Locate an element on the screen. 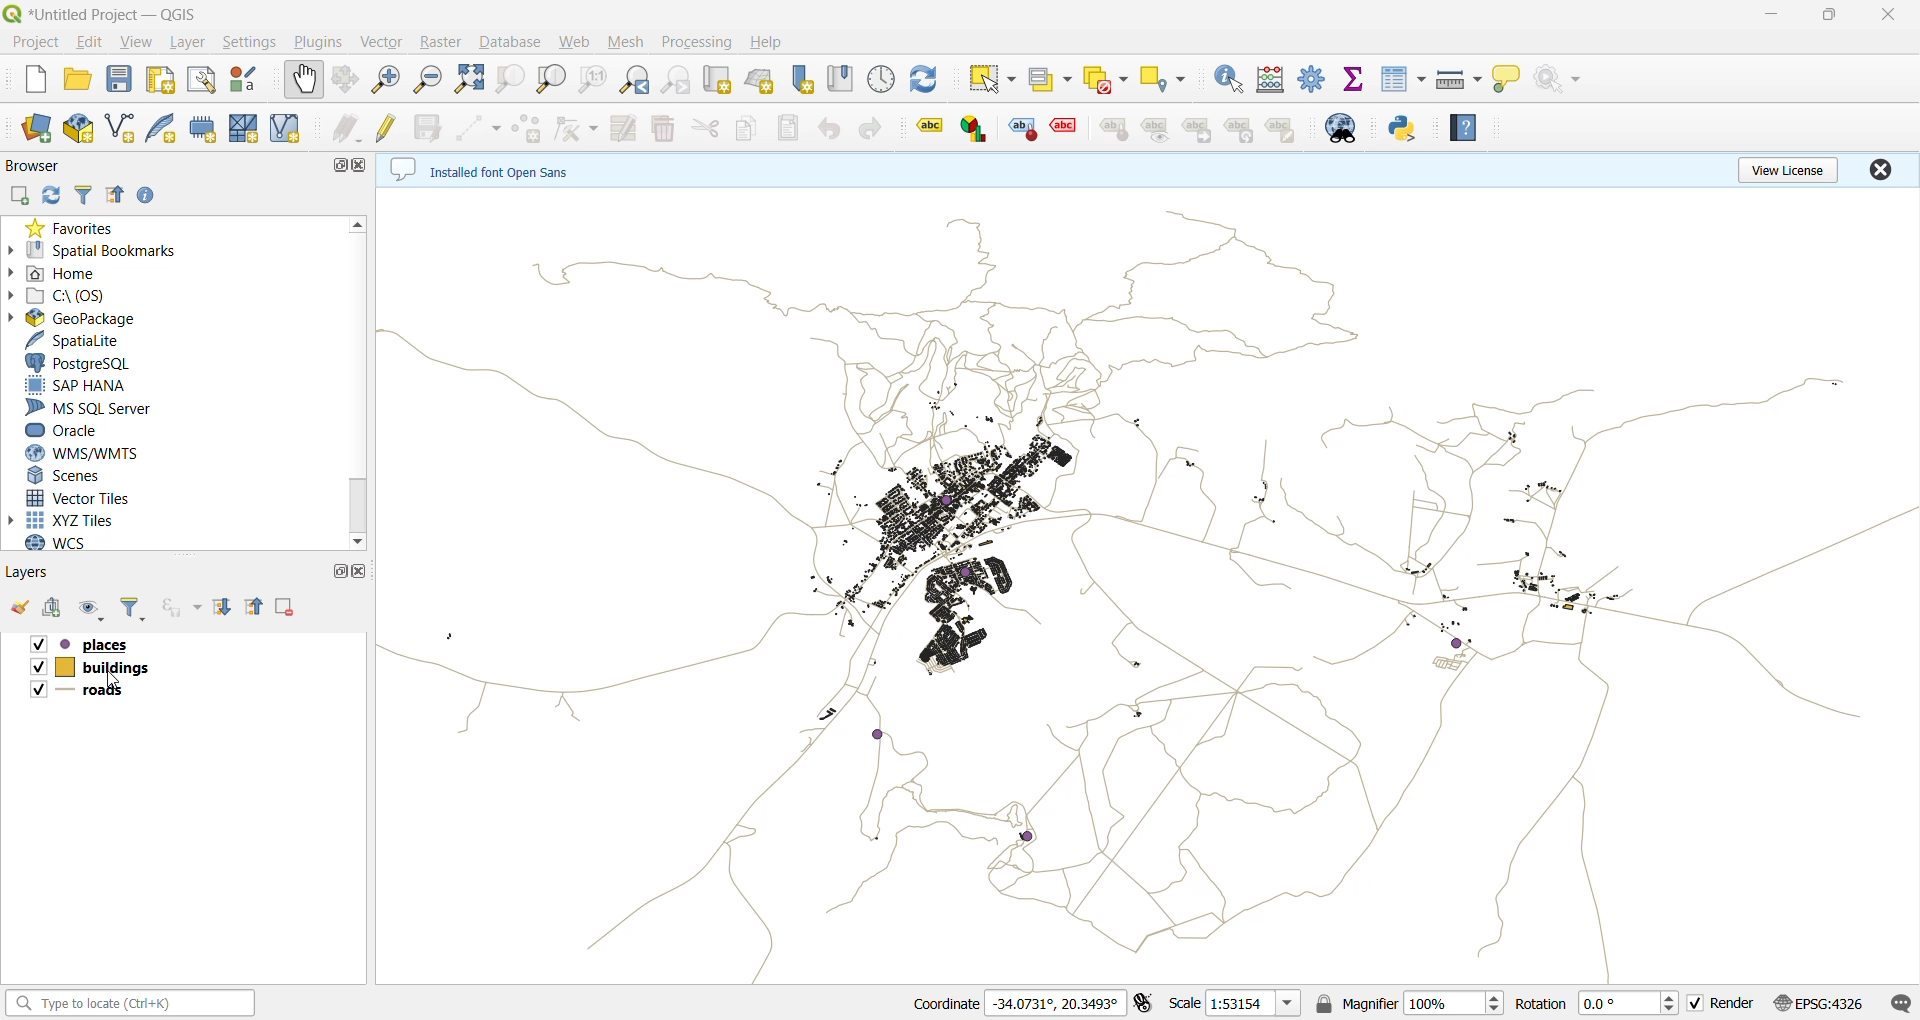 The width and height of the screenshot is (1920, 1020). print layout is located at coordinates (160, 82).